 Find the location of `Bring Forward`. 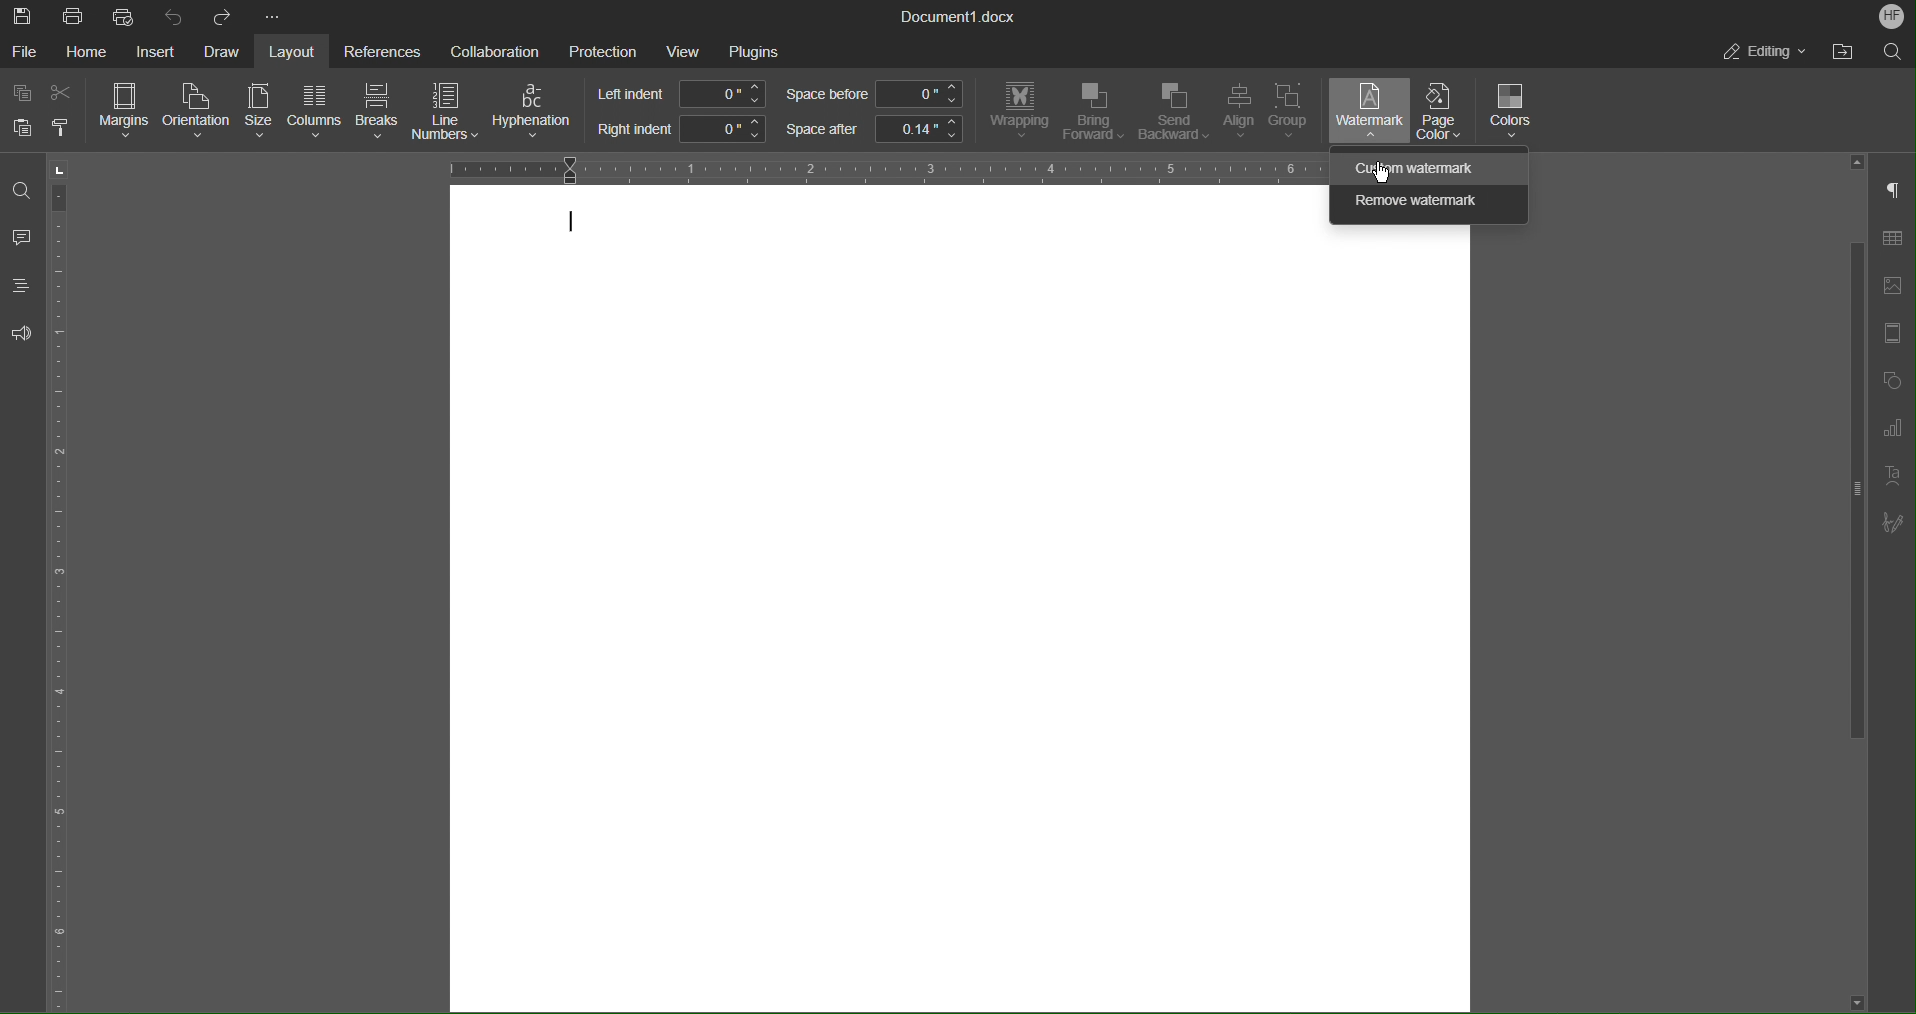

Bring Forward is located at coordinates (1093, 112).